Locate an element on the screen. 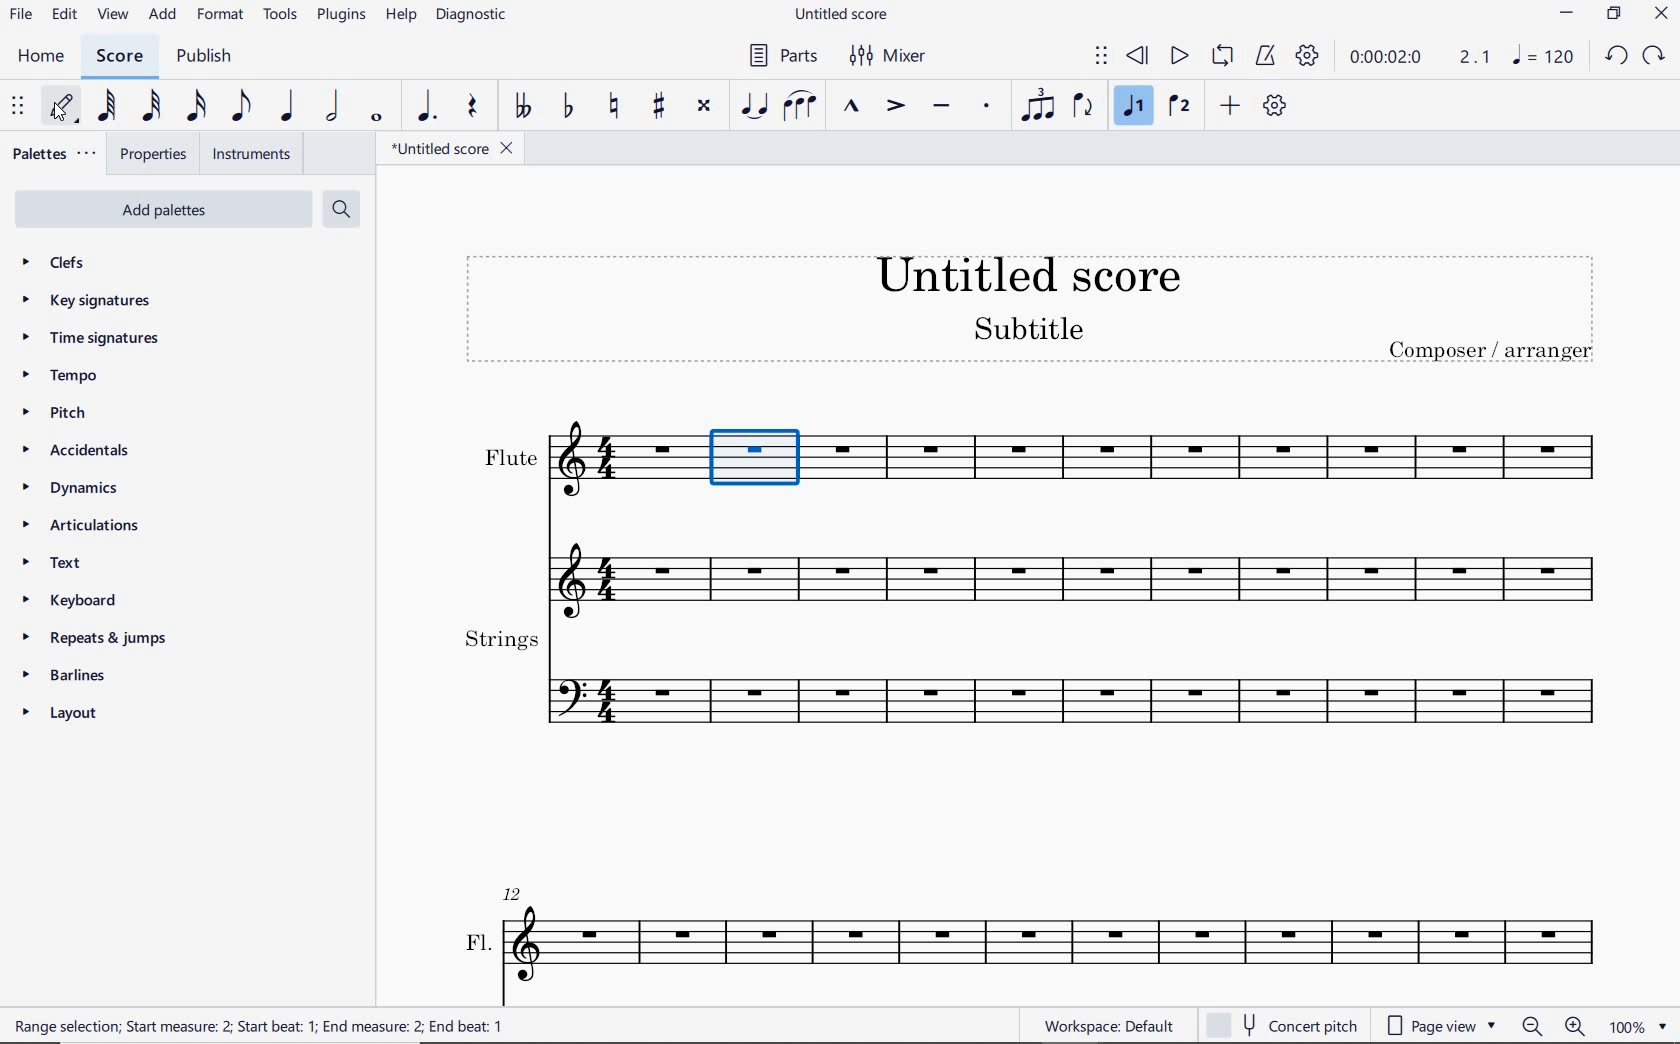 The image size is (1680, 1044). view is located at coordinates (110, 16).